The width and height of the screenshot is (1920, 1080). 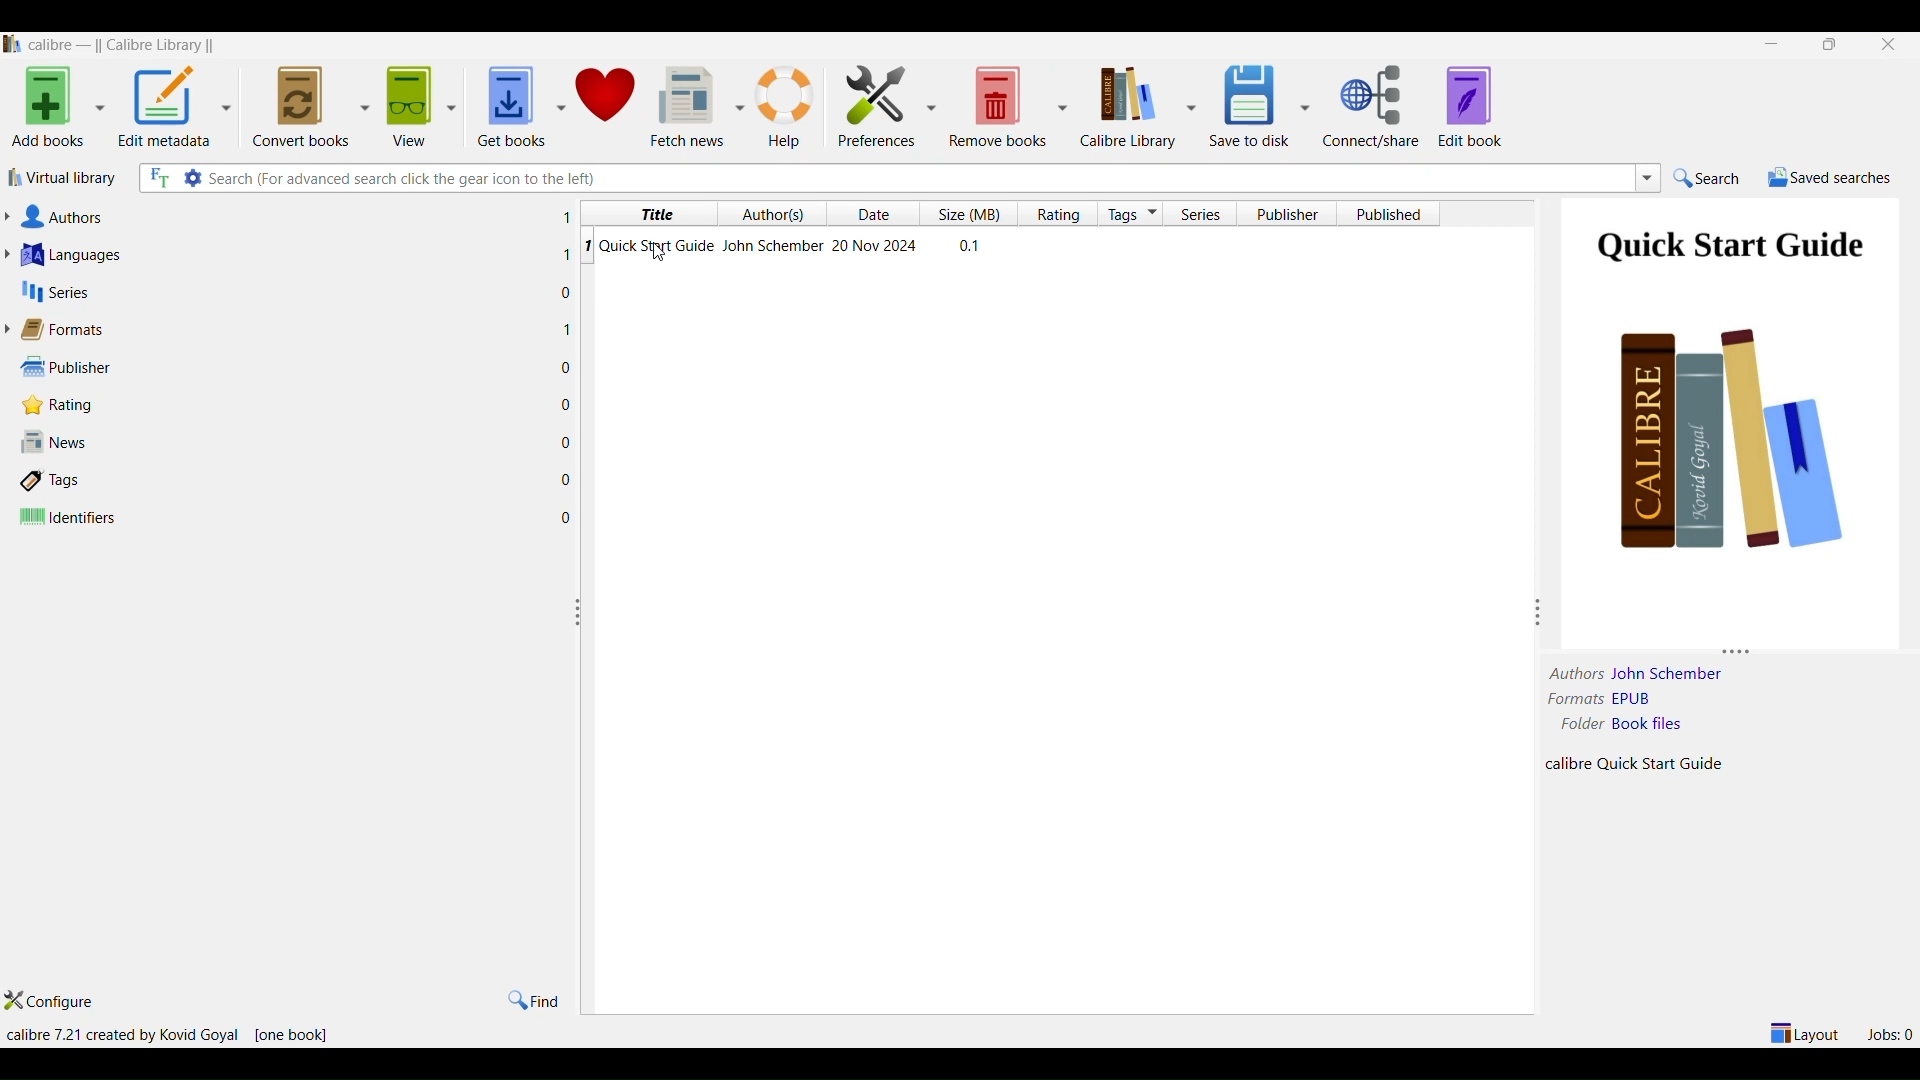 What do you see at coordinates (1246, 107) in the screenshot?
I see `save to disk` at bounding box center [1246, 107].